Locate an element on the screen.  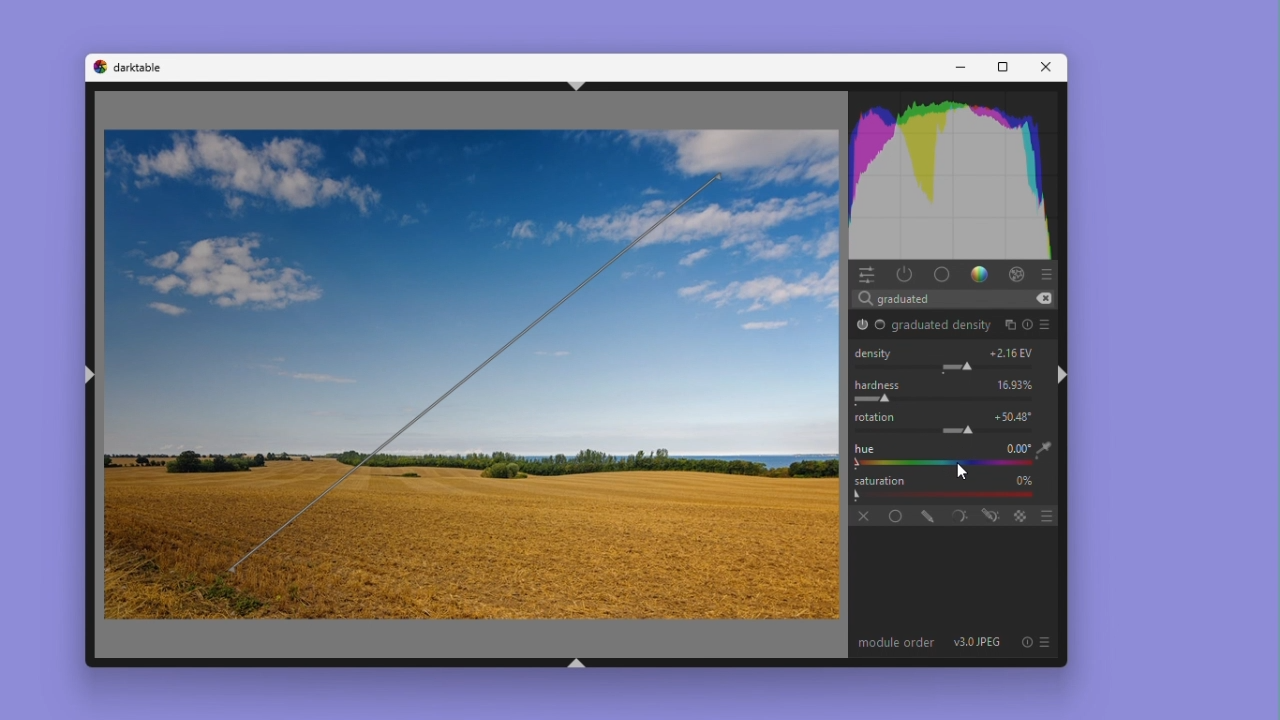
rotation bar is located at coordinates (477, 371).